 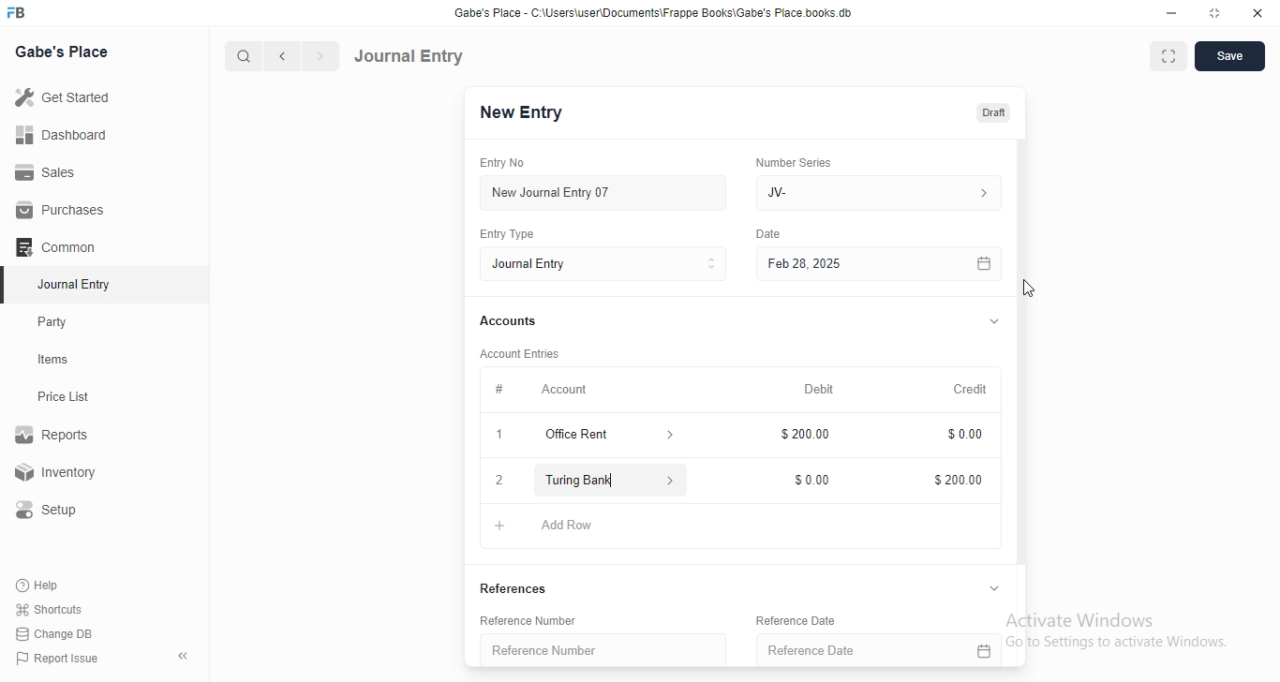 I want to click on ‘Report Issue, so click(x=55, y=658).